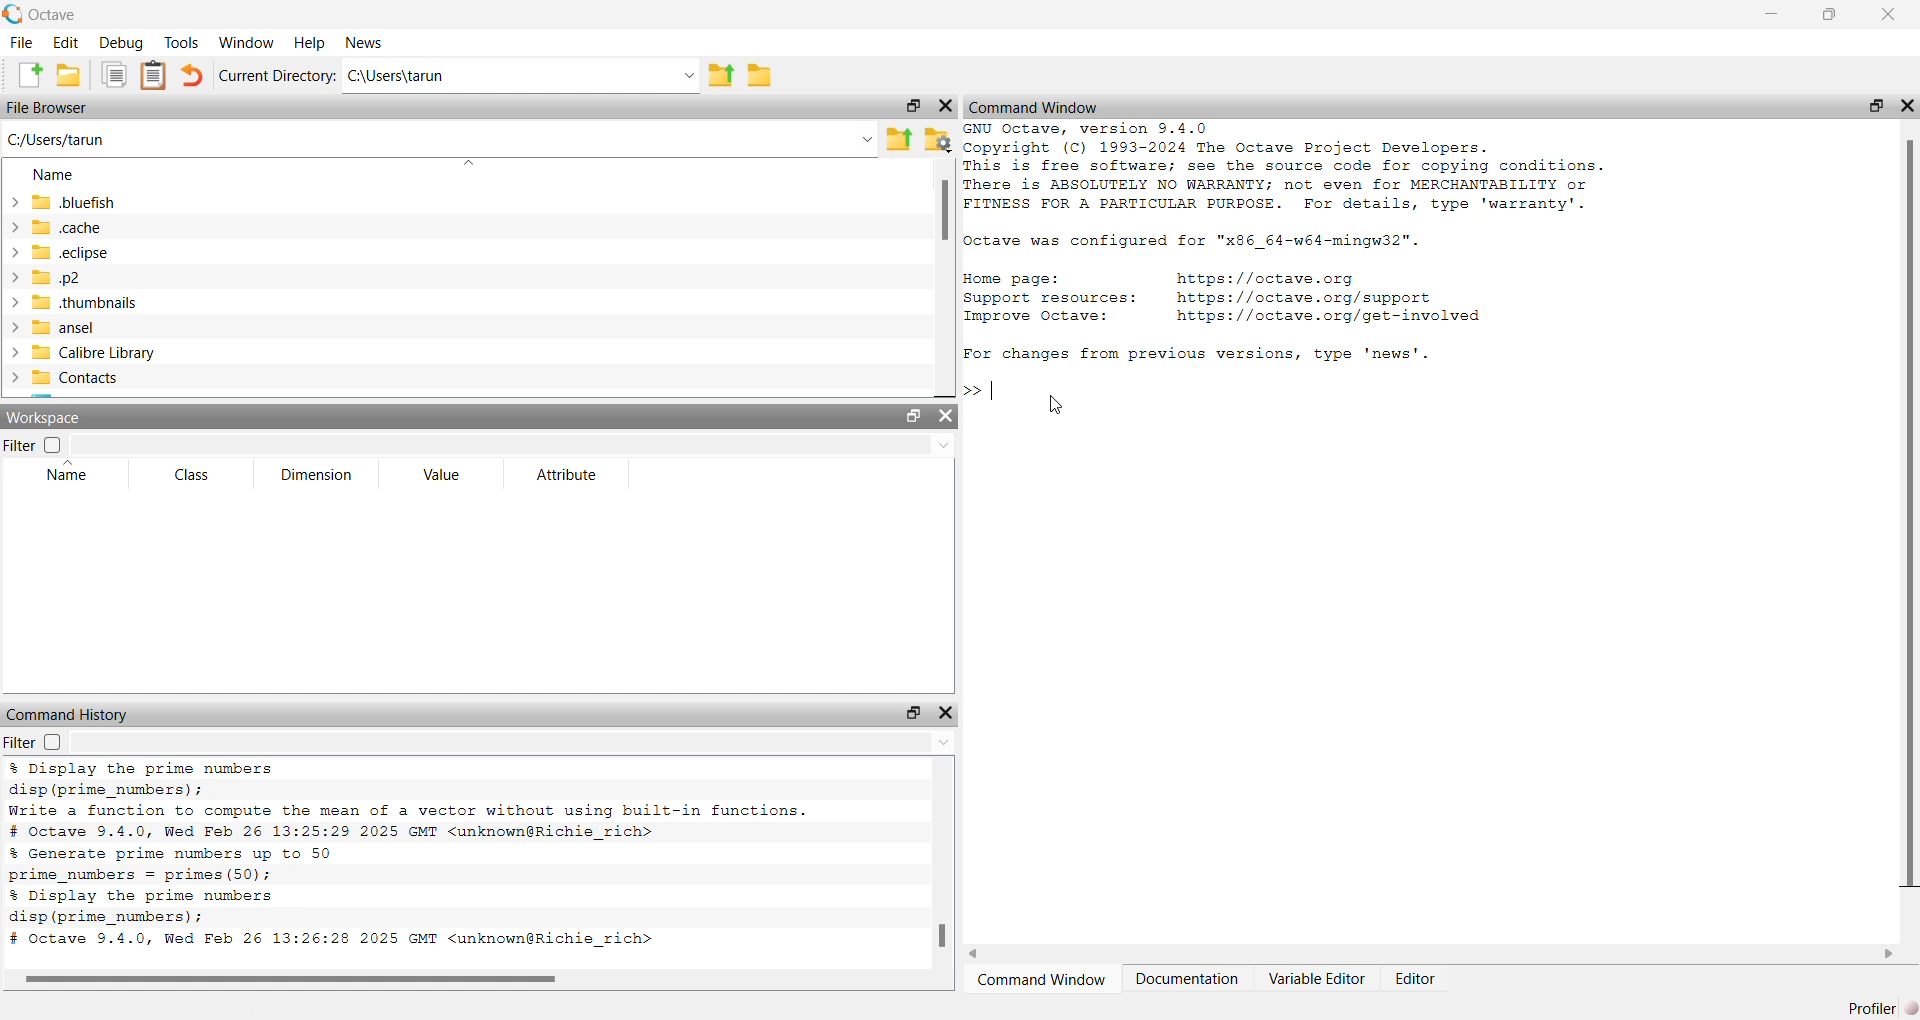 Image resolution: width=1920 pixels, height=1020 pixels. I want to click on C:/Users/tarun, so click(56, 139).